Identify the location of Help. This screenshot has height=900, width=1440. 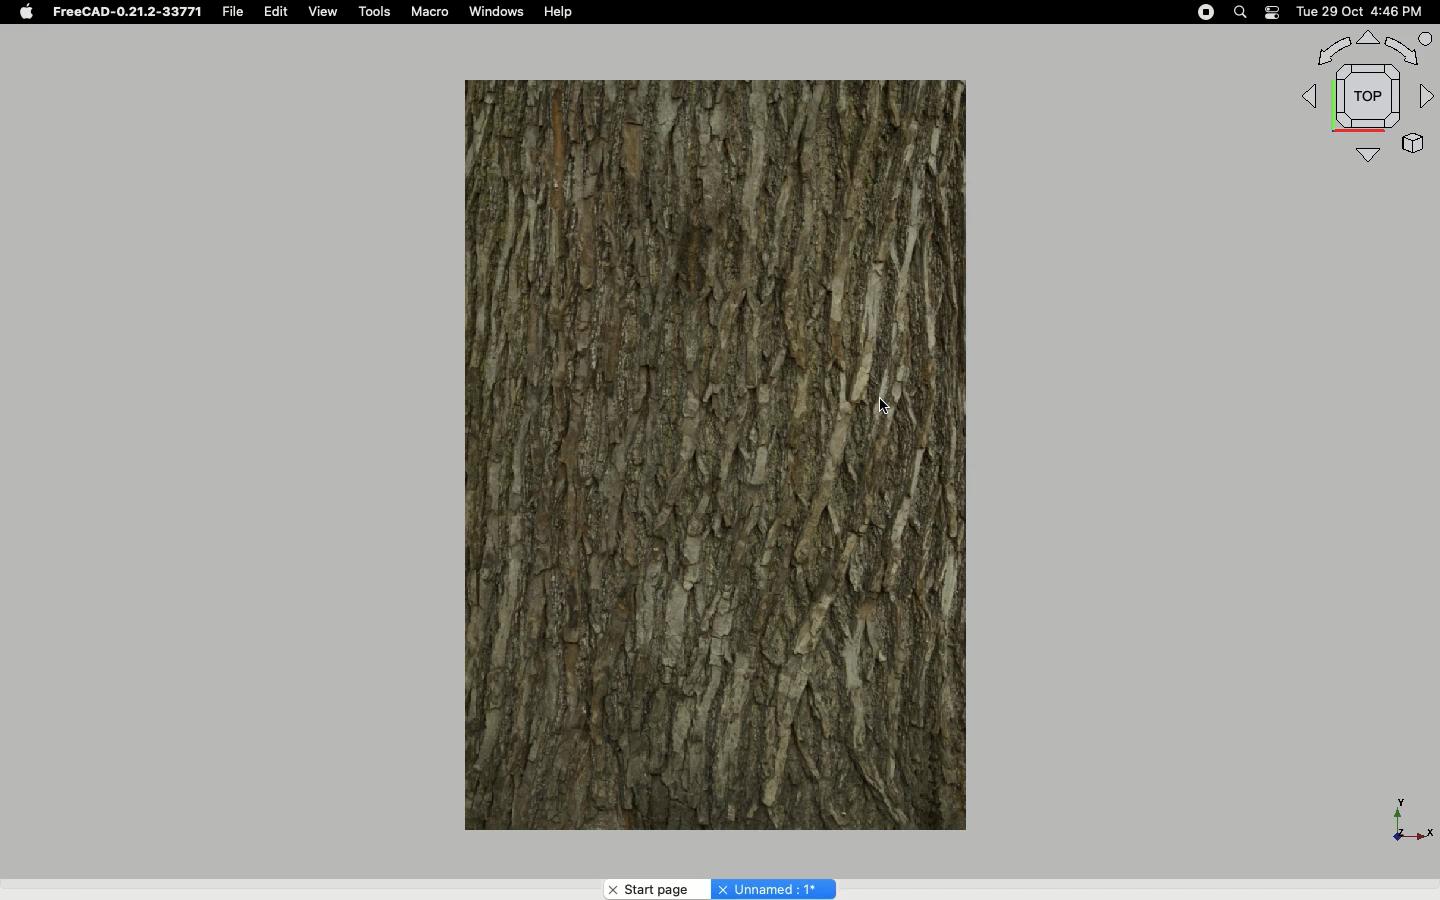
(560, 12).